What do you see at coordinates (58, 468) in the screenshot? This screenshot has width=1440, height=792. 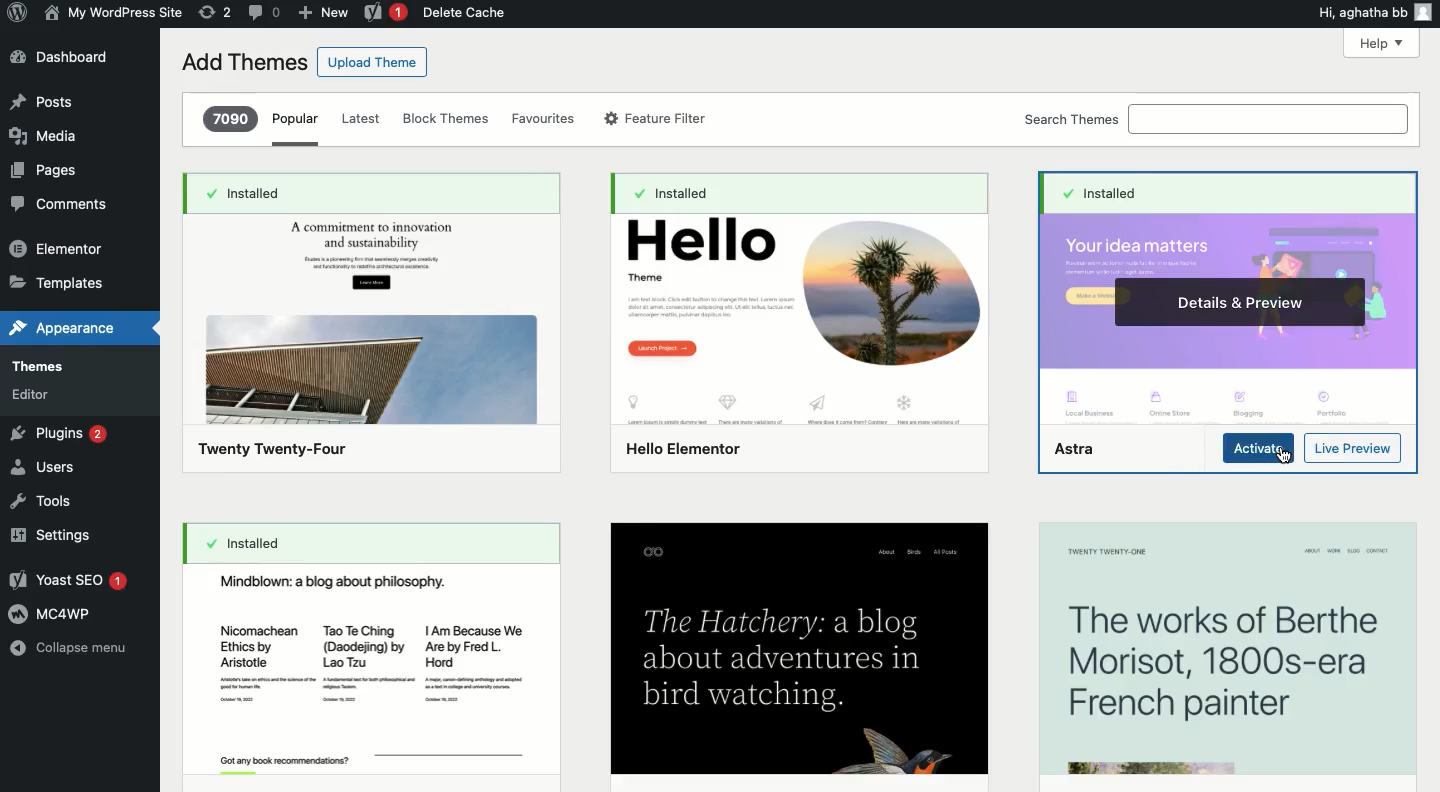 I see `Users` at bounding box center [58, 468].